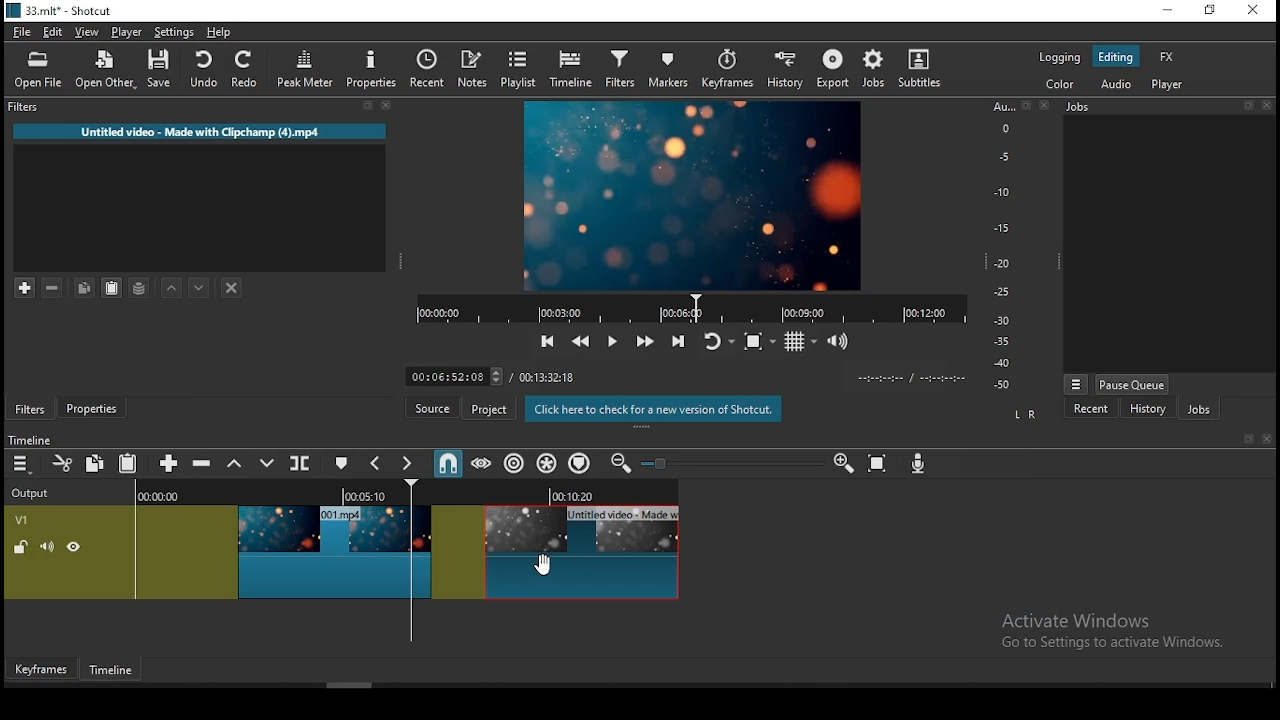  Describe the element at coordinates (844, 464) in the screenshot. I see `` at that location.